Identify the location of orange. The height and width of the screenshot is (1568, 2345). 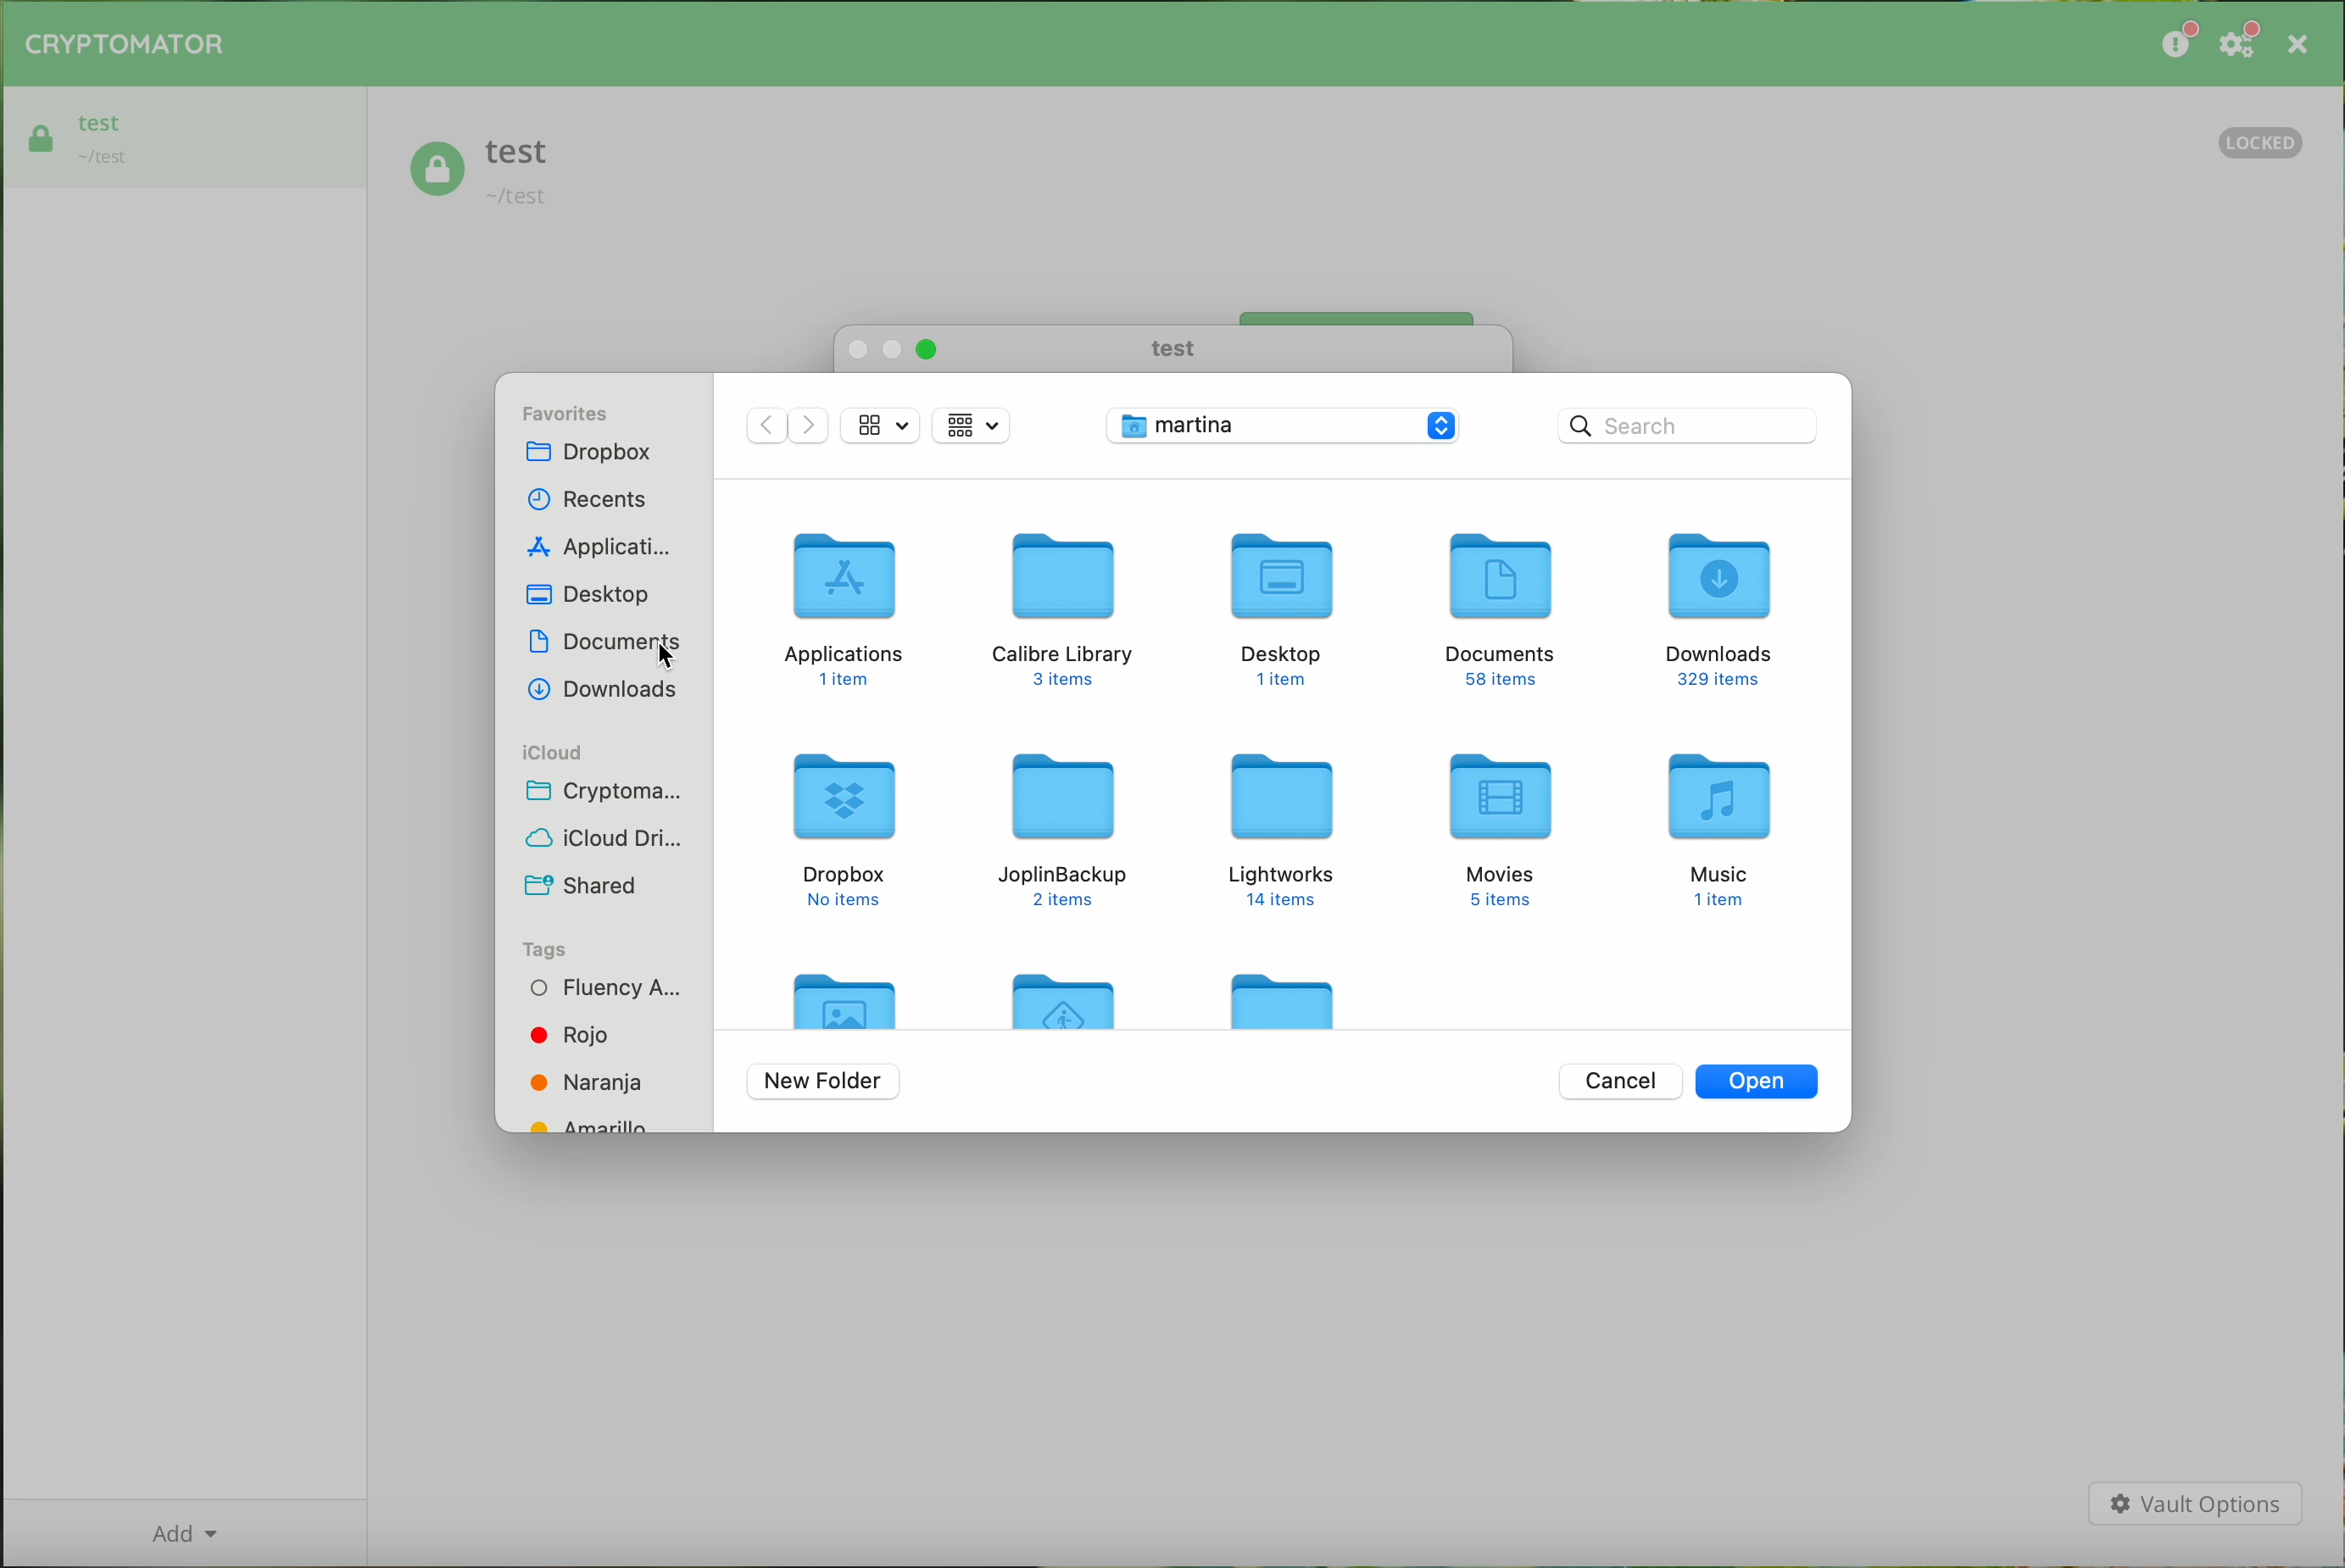
(588, 1082).